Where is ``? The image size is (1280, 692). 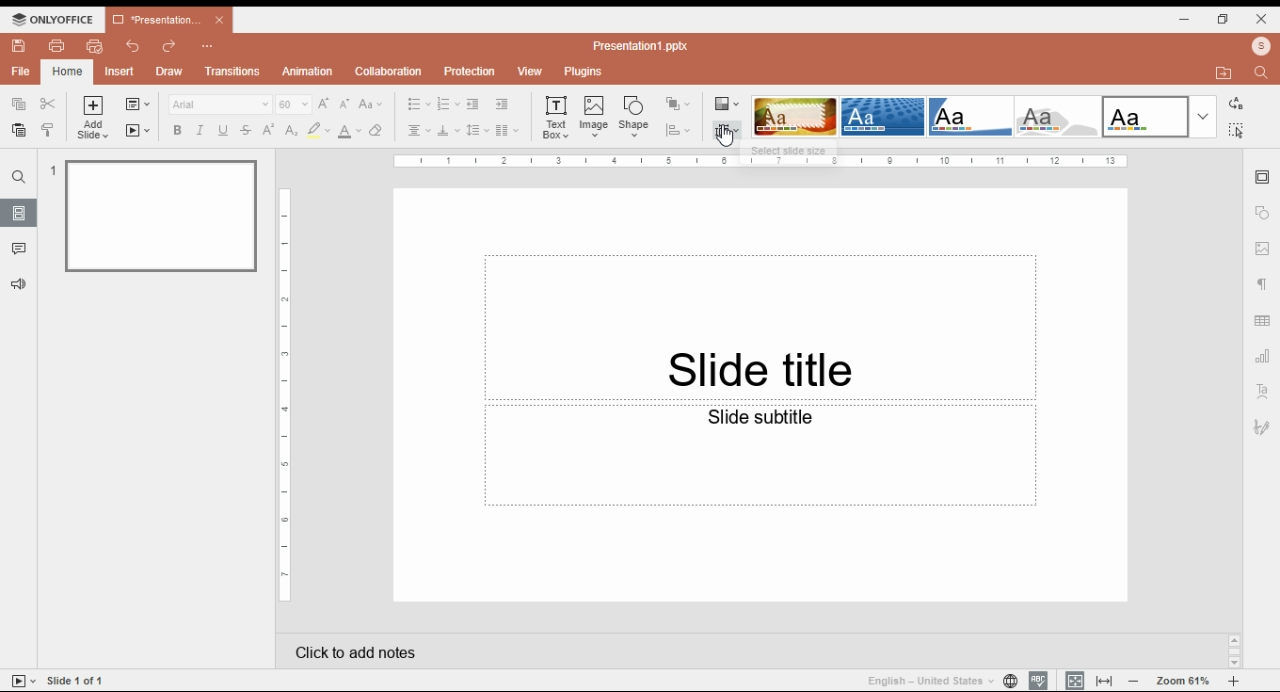
 is located at coordinates (1265, 428).